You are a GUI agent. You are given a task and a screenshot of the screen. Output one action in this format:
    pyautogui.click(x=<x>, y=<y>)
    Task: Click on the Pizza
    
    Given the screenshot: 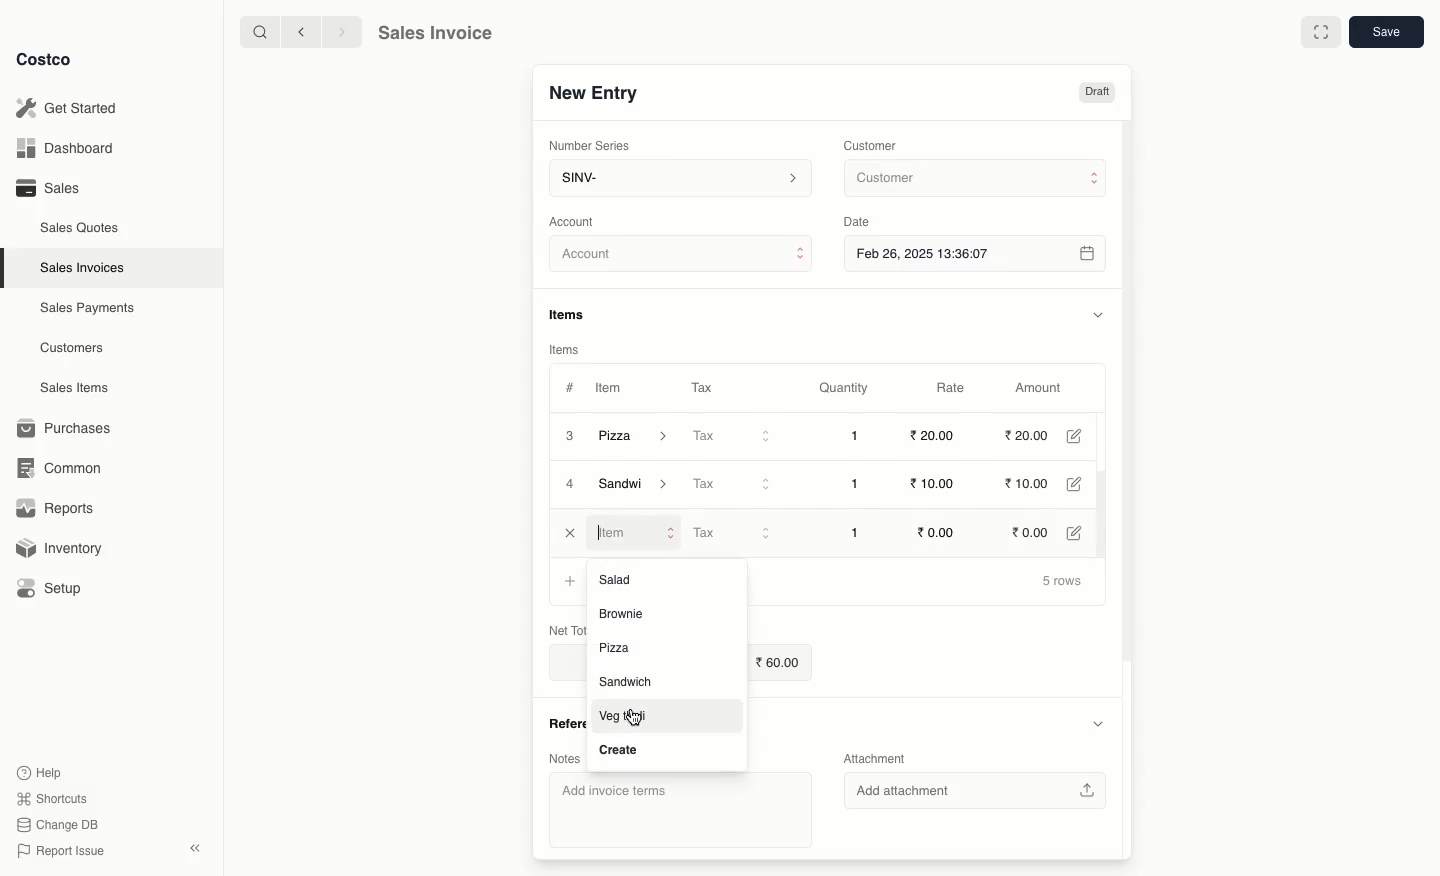 What is the action you would take?
    pyautogui.click(x=635, y=436)
    